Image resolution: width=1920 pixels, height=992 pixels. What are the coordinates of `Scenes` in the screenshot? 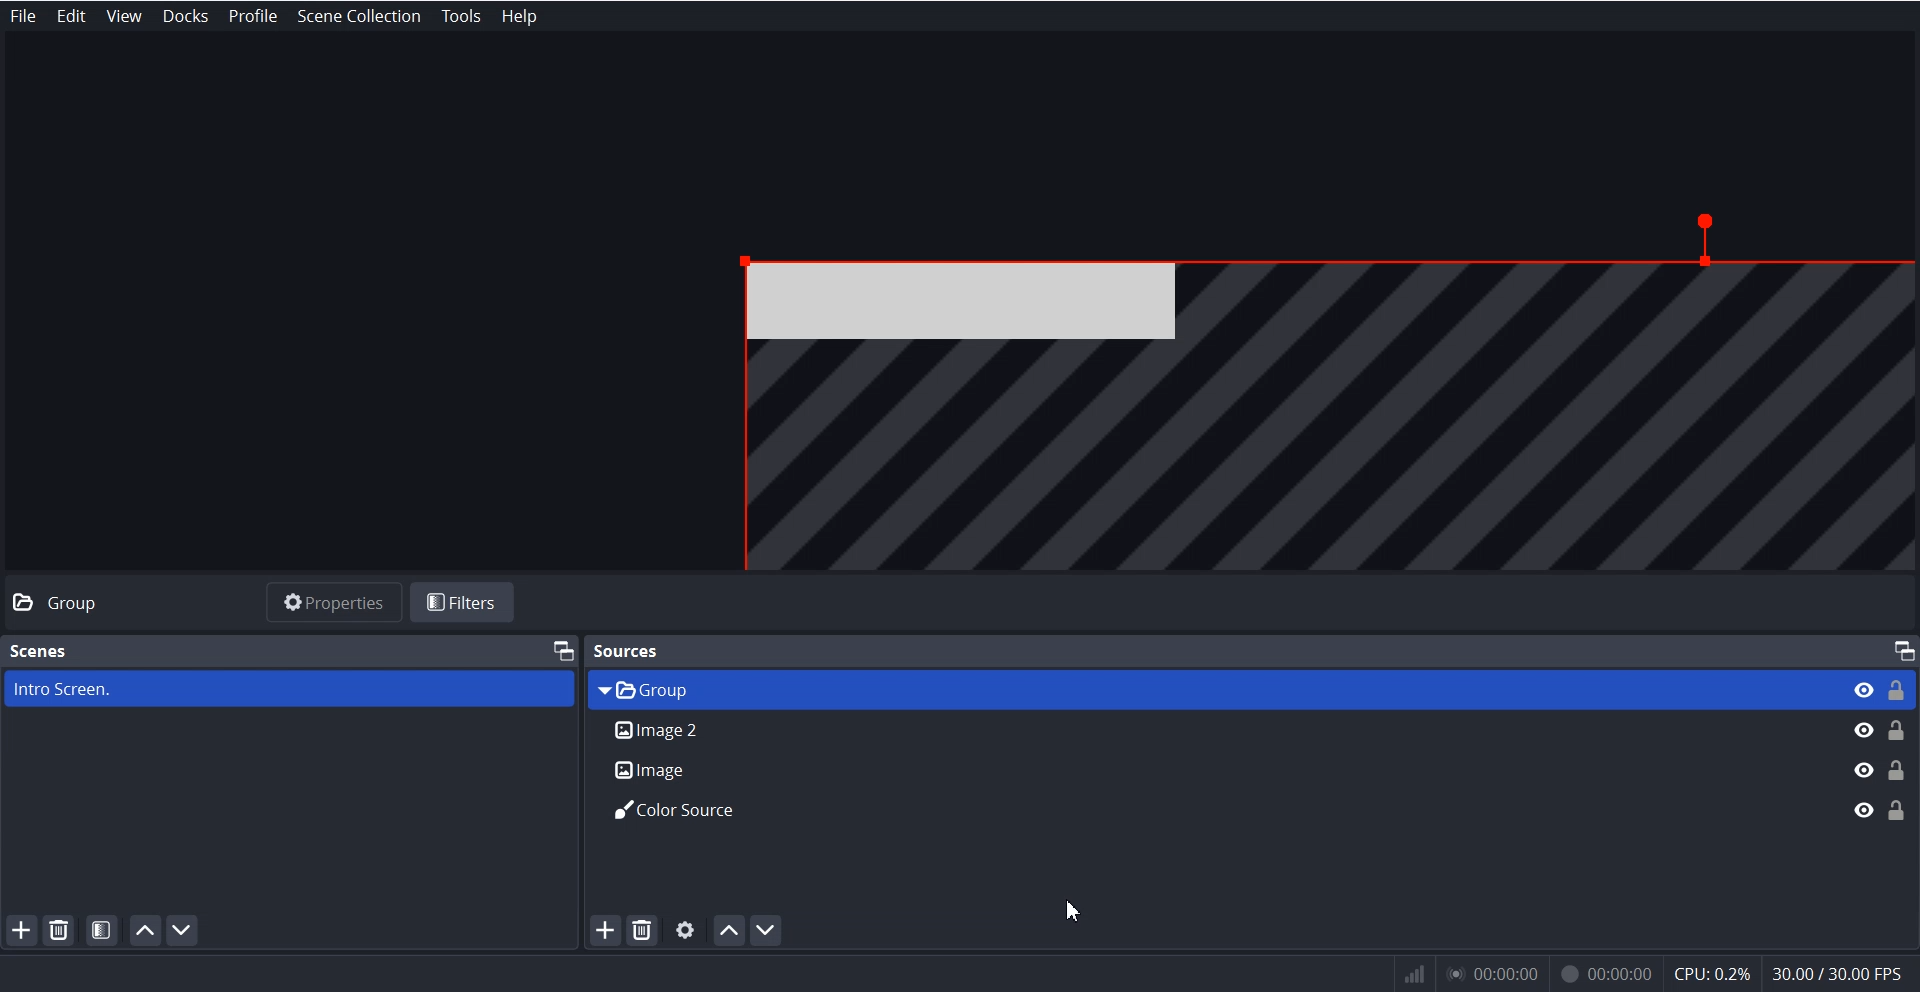 It's located at (38, 651).